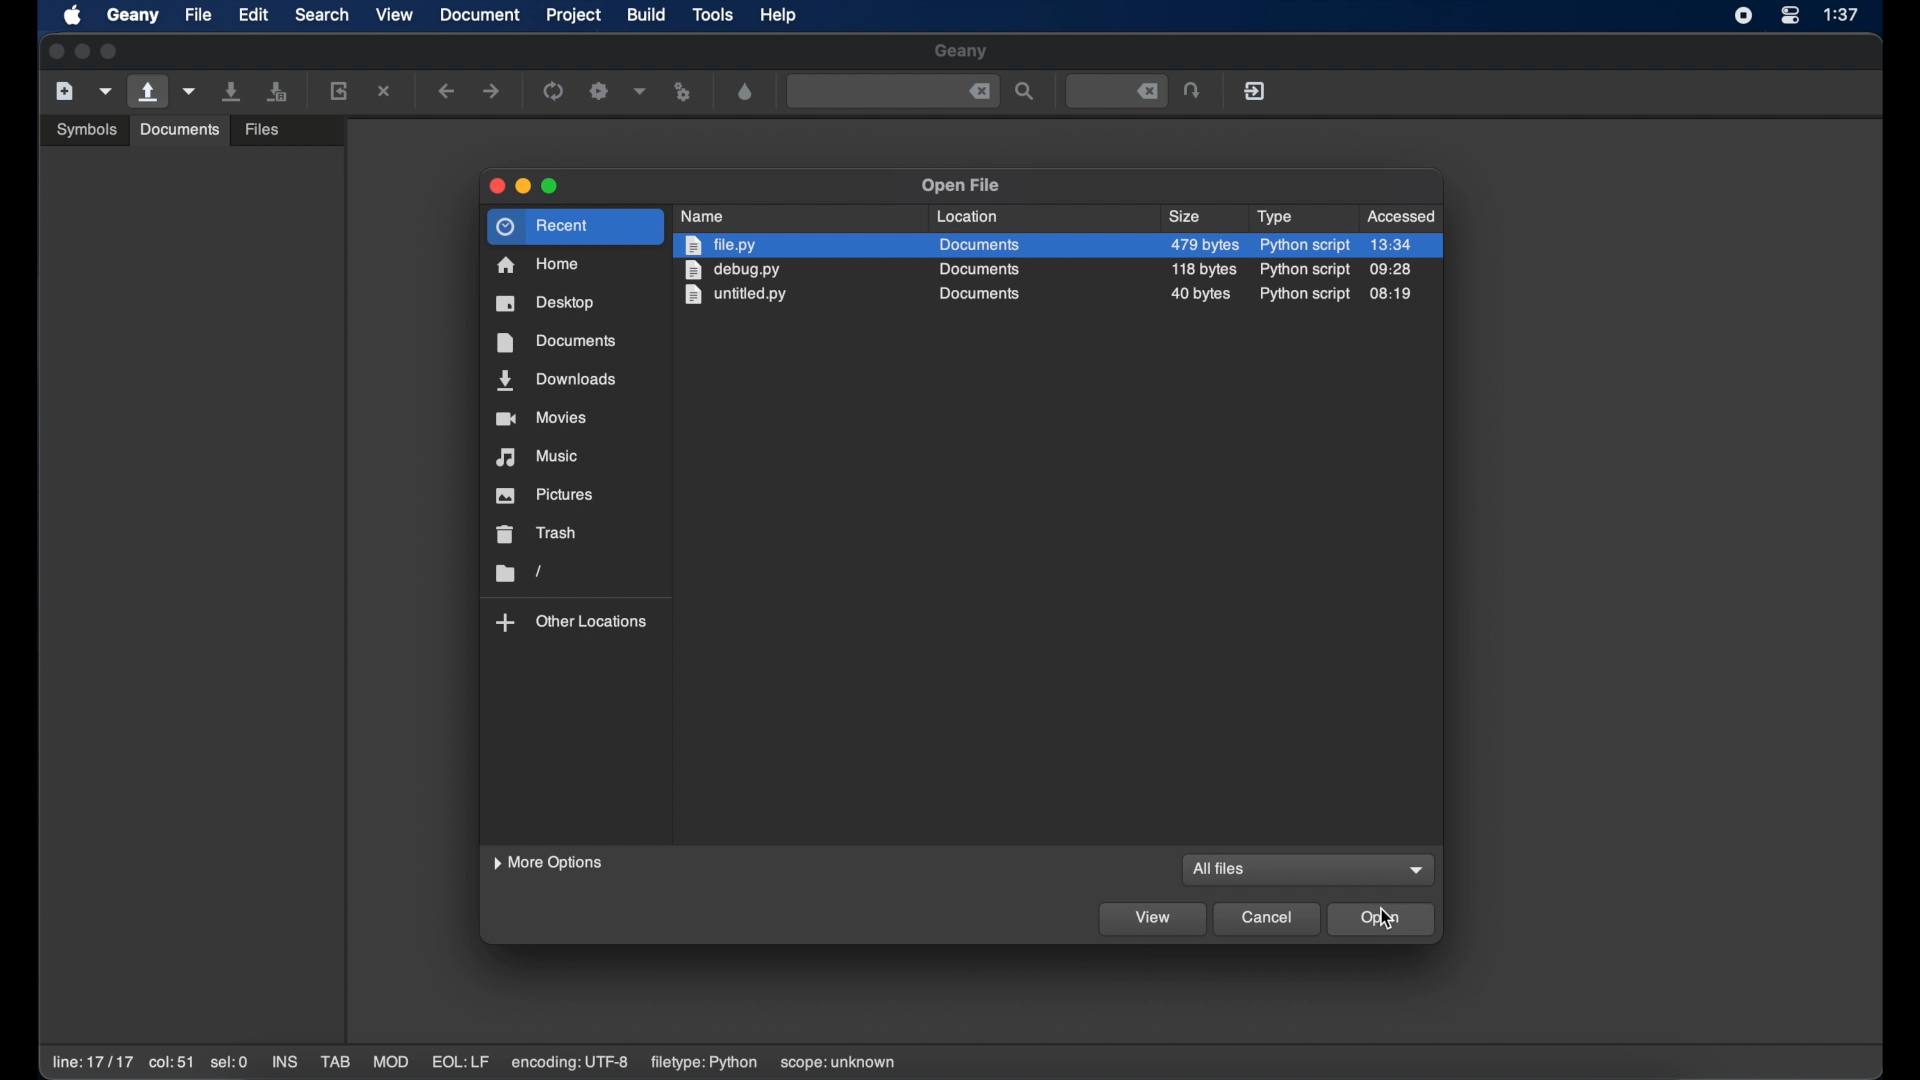  What do you see at coordinates (54, 52) in the screenshot?
I see `close` at bounding box center [54, 52].